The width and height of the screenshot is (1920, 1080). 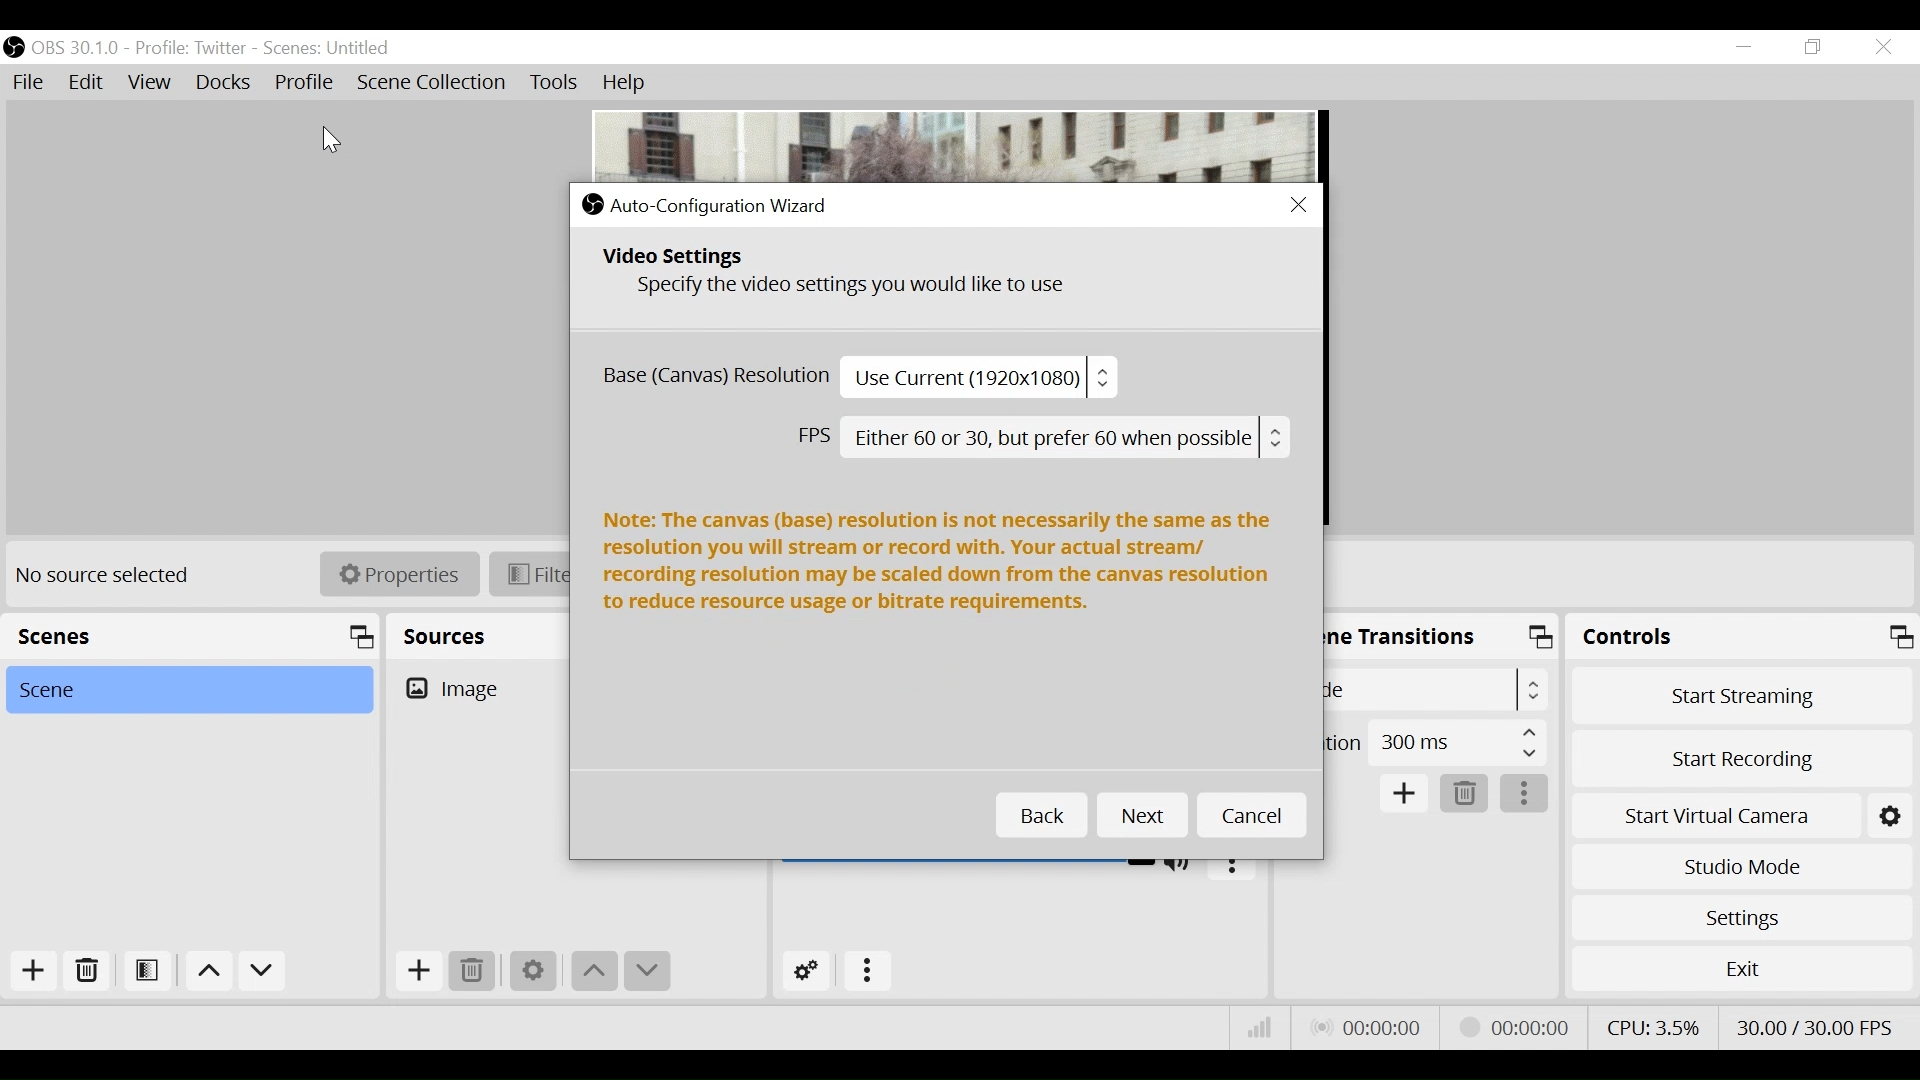 What do you see at coordinates (223, 83) in the screenshot?
I see `Docks` at bounding box center [223, 83].